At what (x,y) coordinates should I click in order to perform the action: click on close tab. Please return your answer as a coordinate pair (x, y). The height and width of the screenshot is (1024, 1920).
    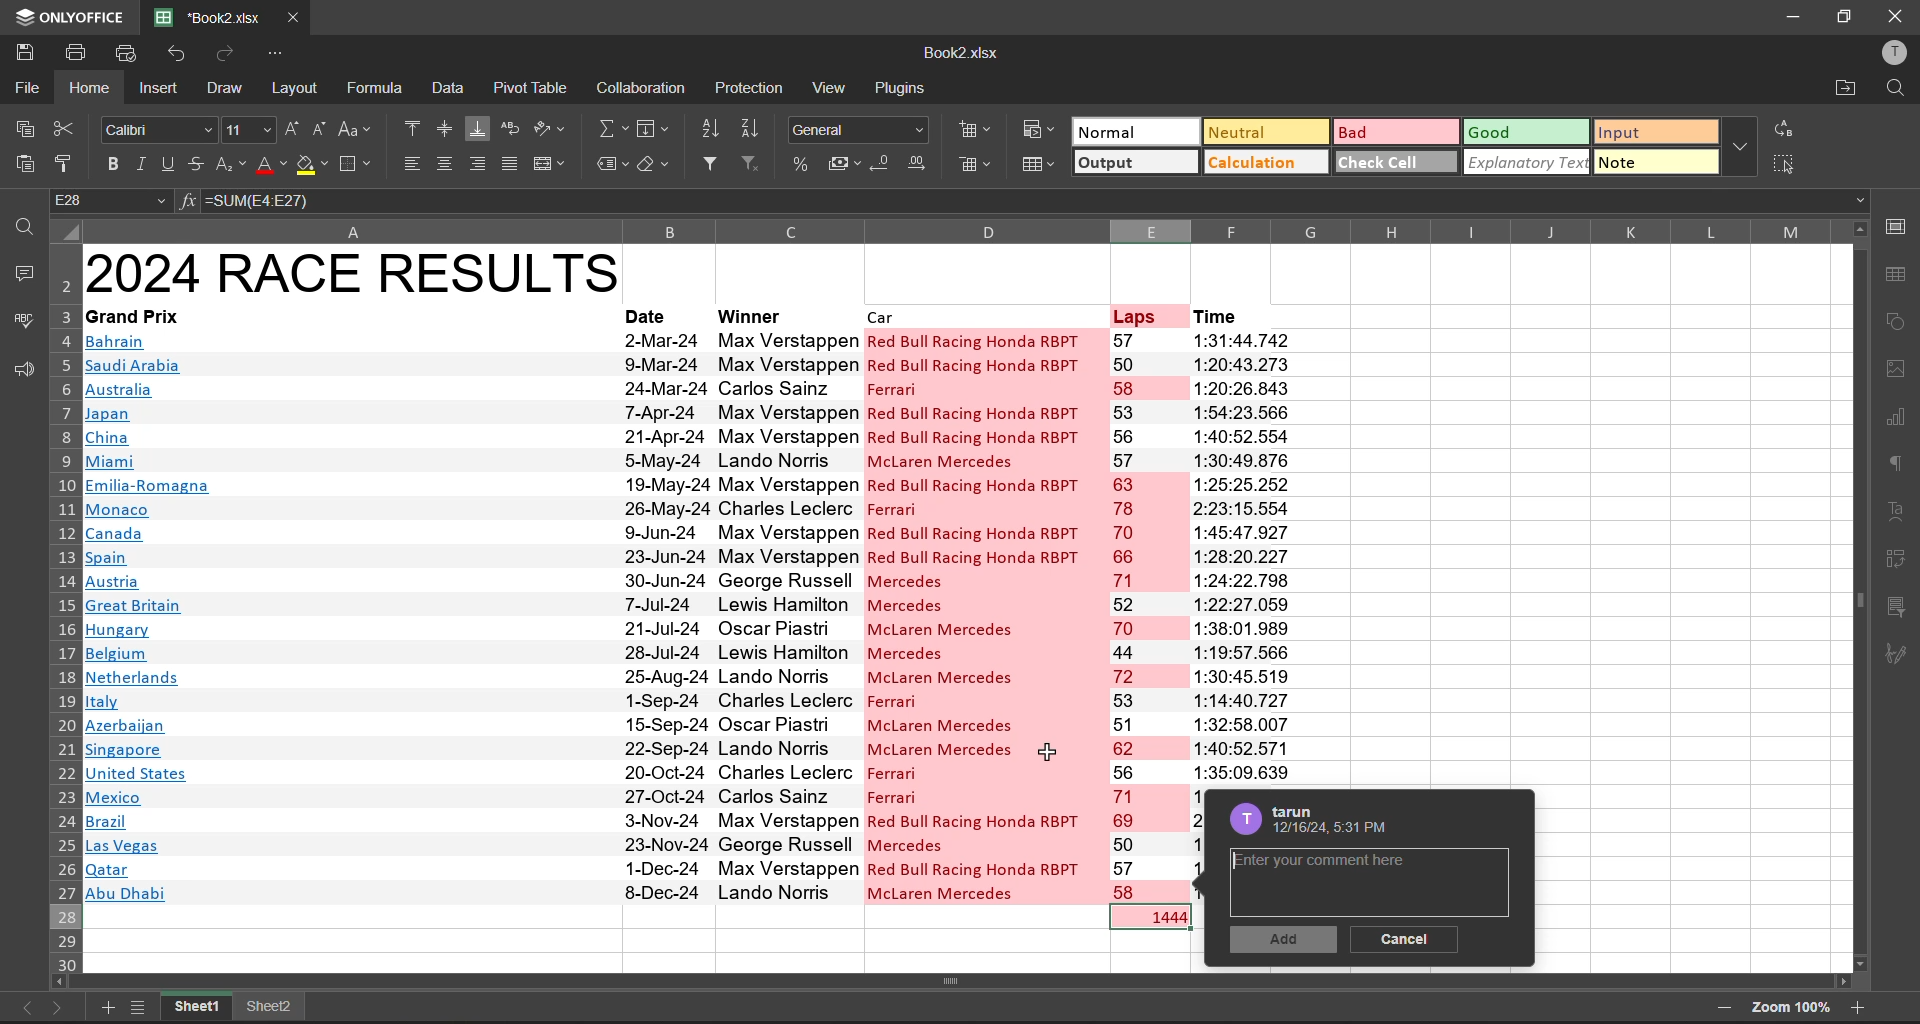
    Looking at the image, I should click on (302, 17).